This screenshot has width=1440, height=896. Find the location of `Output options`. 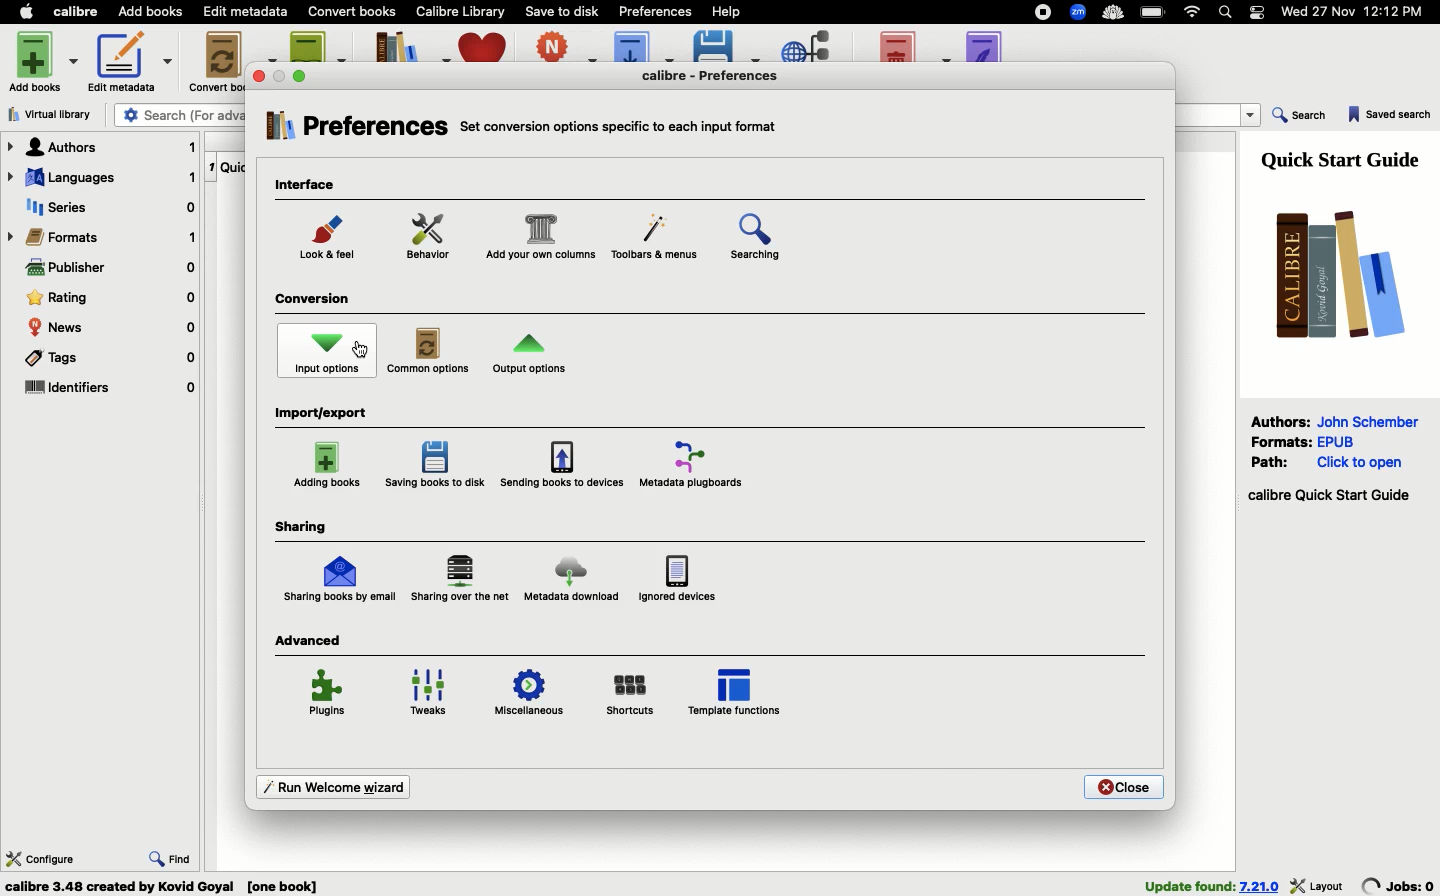

Output options is located at coordinates (530, 358).